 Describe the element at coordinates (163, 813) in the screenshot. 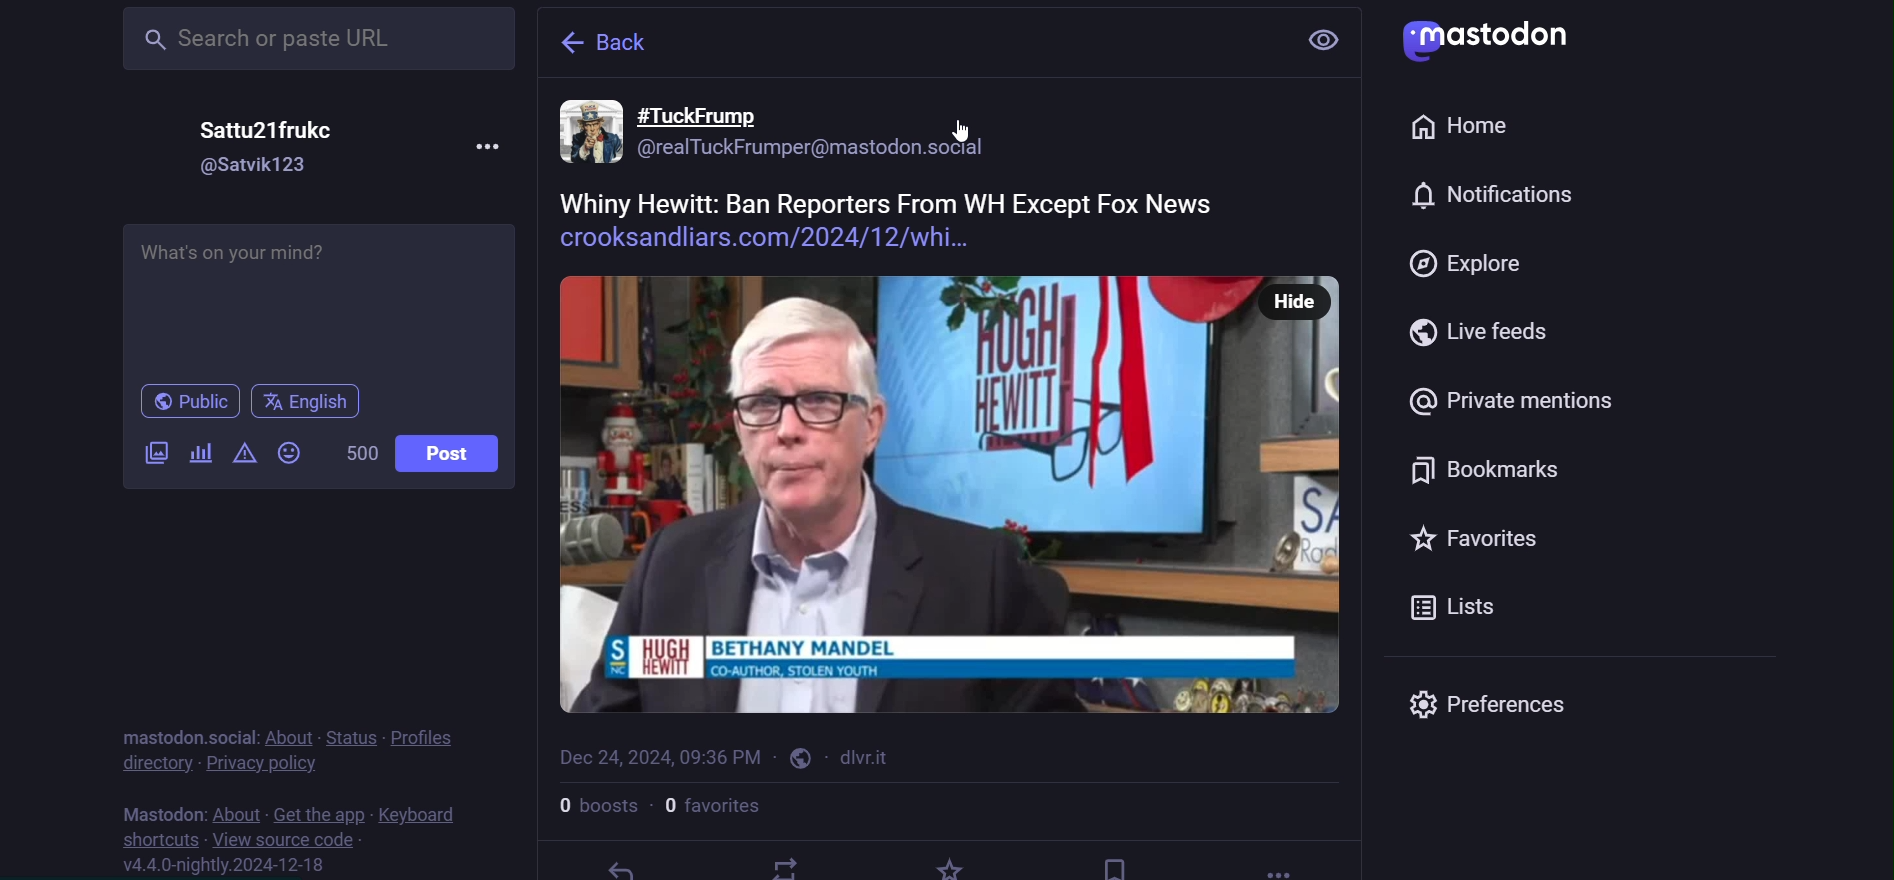

I see `mastodon` at that location.